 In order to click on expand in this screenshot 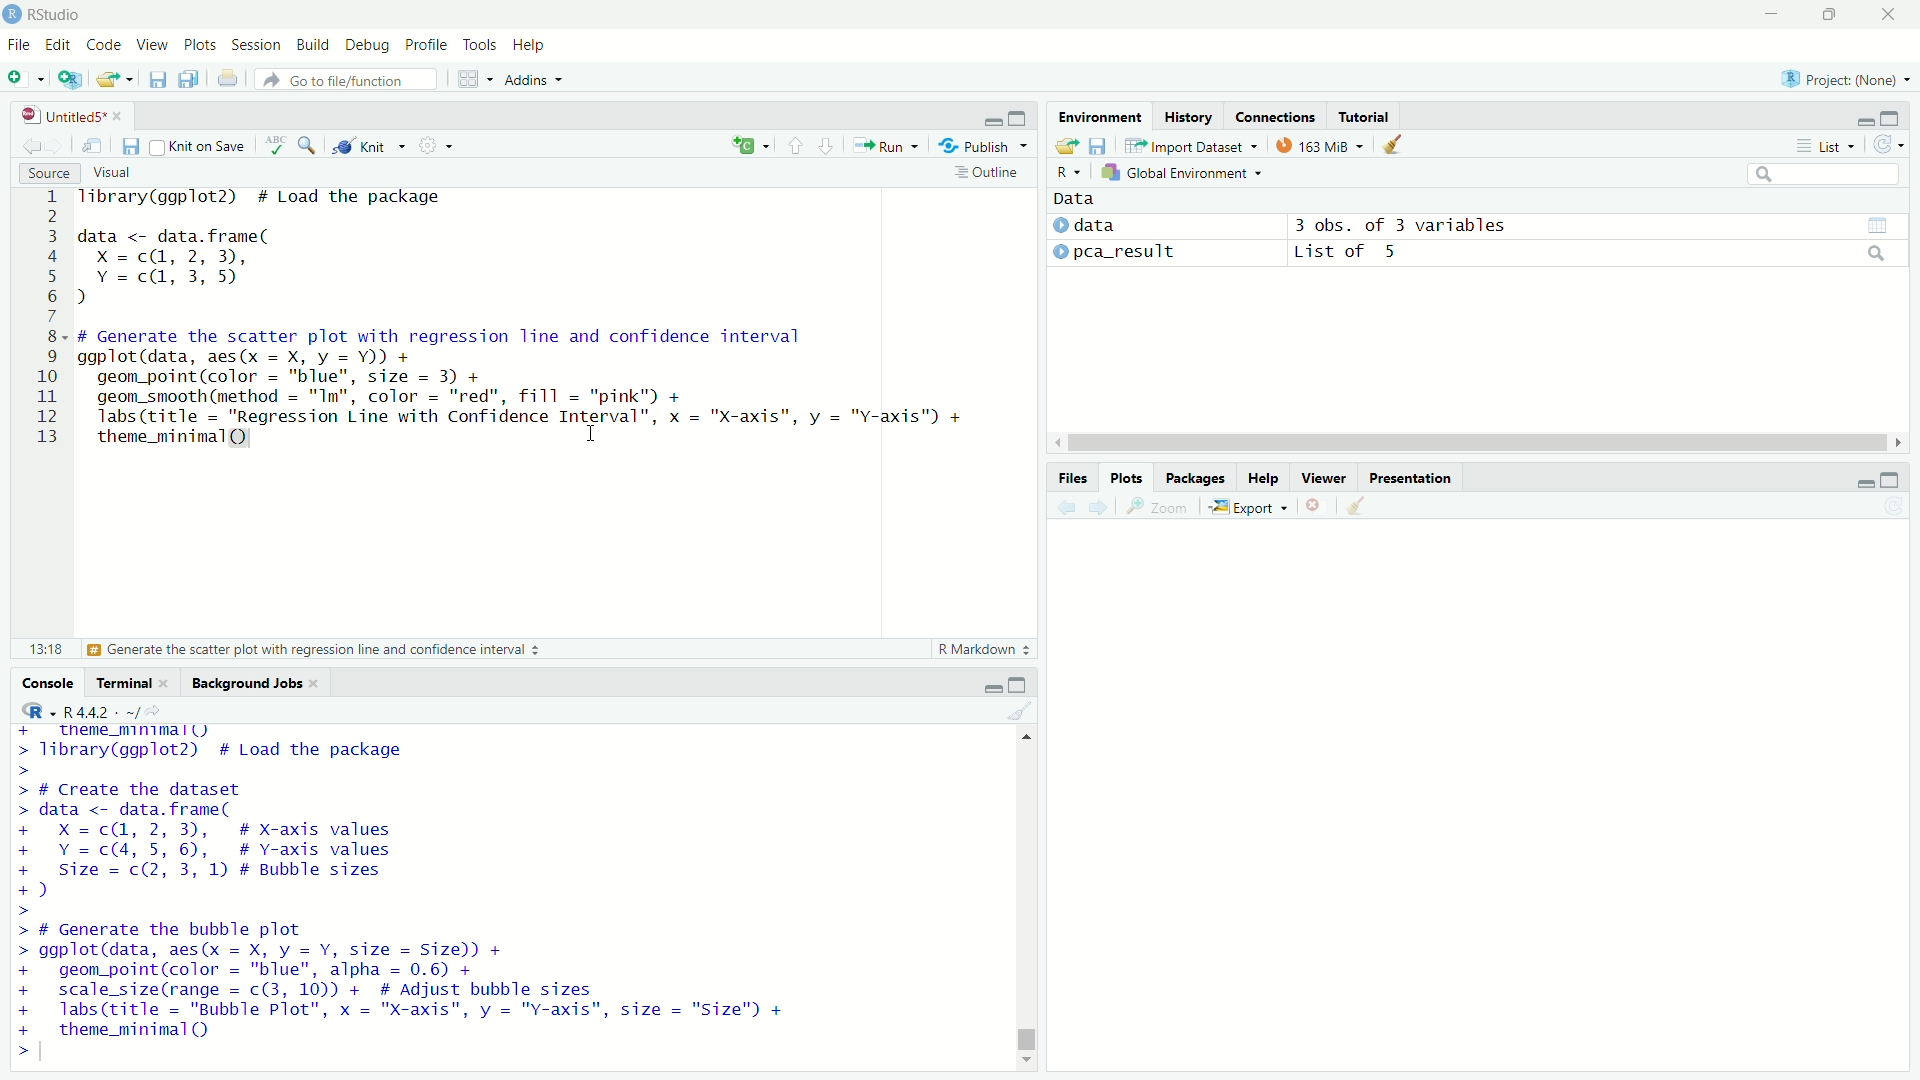, I will do `click(1016, 683)`.